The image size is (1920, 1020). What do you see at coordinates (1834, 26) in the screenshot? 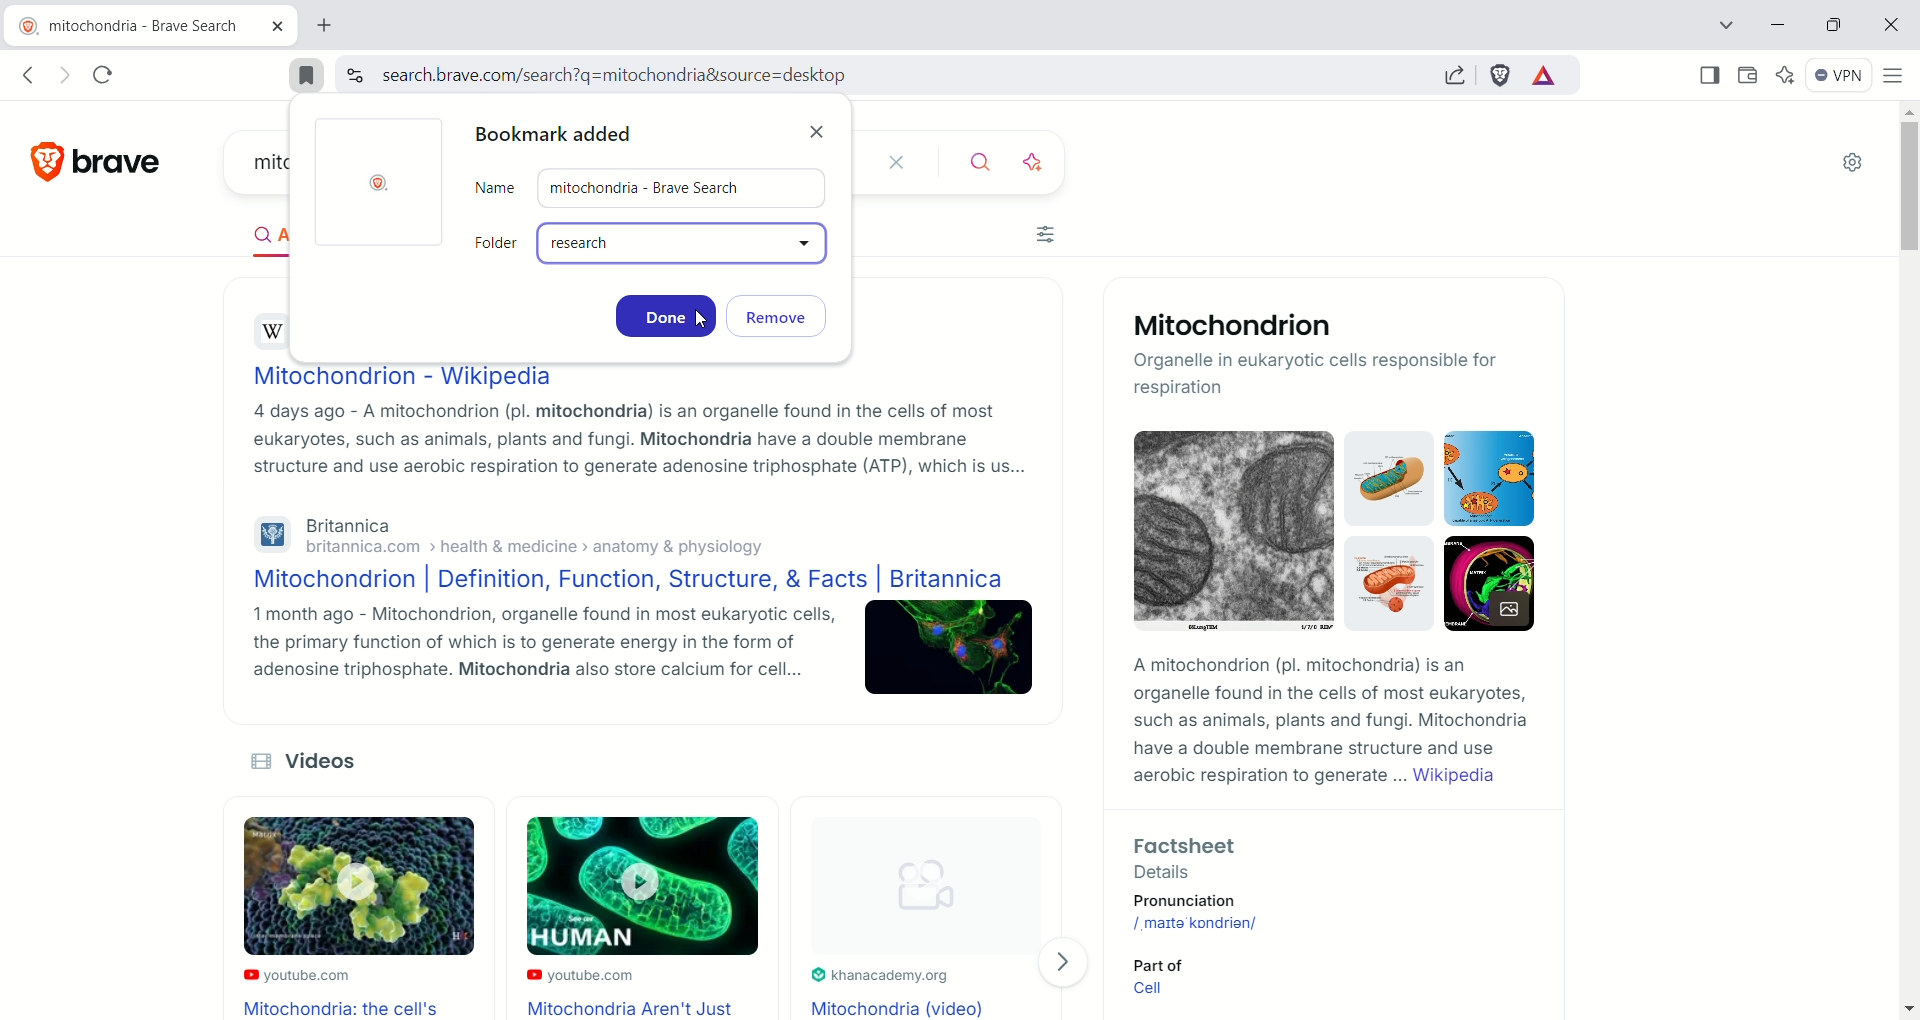
I see `maximize` at bounding box center [1834, 26].